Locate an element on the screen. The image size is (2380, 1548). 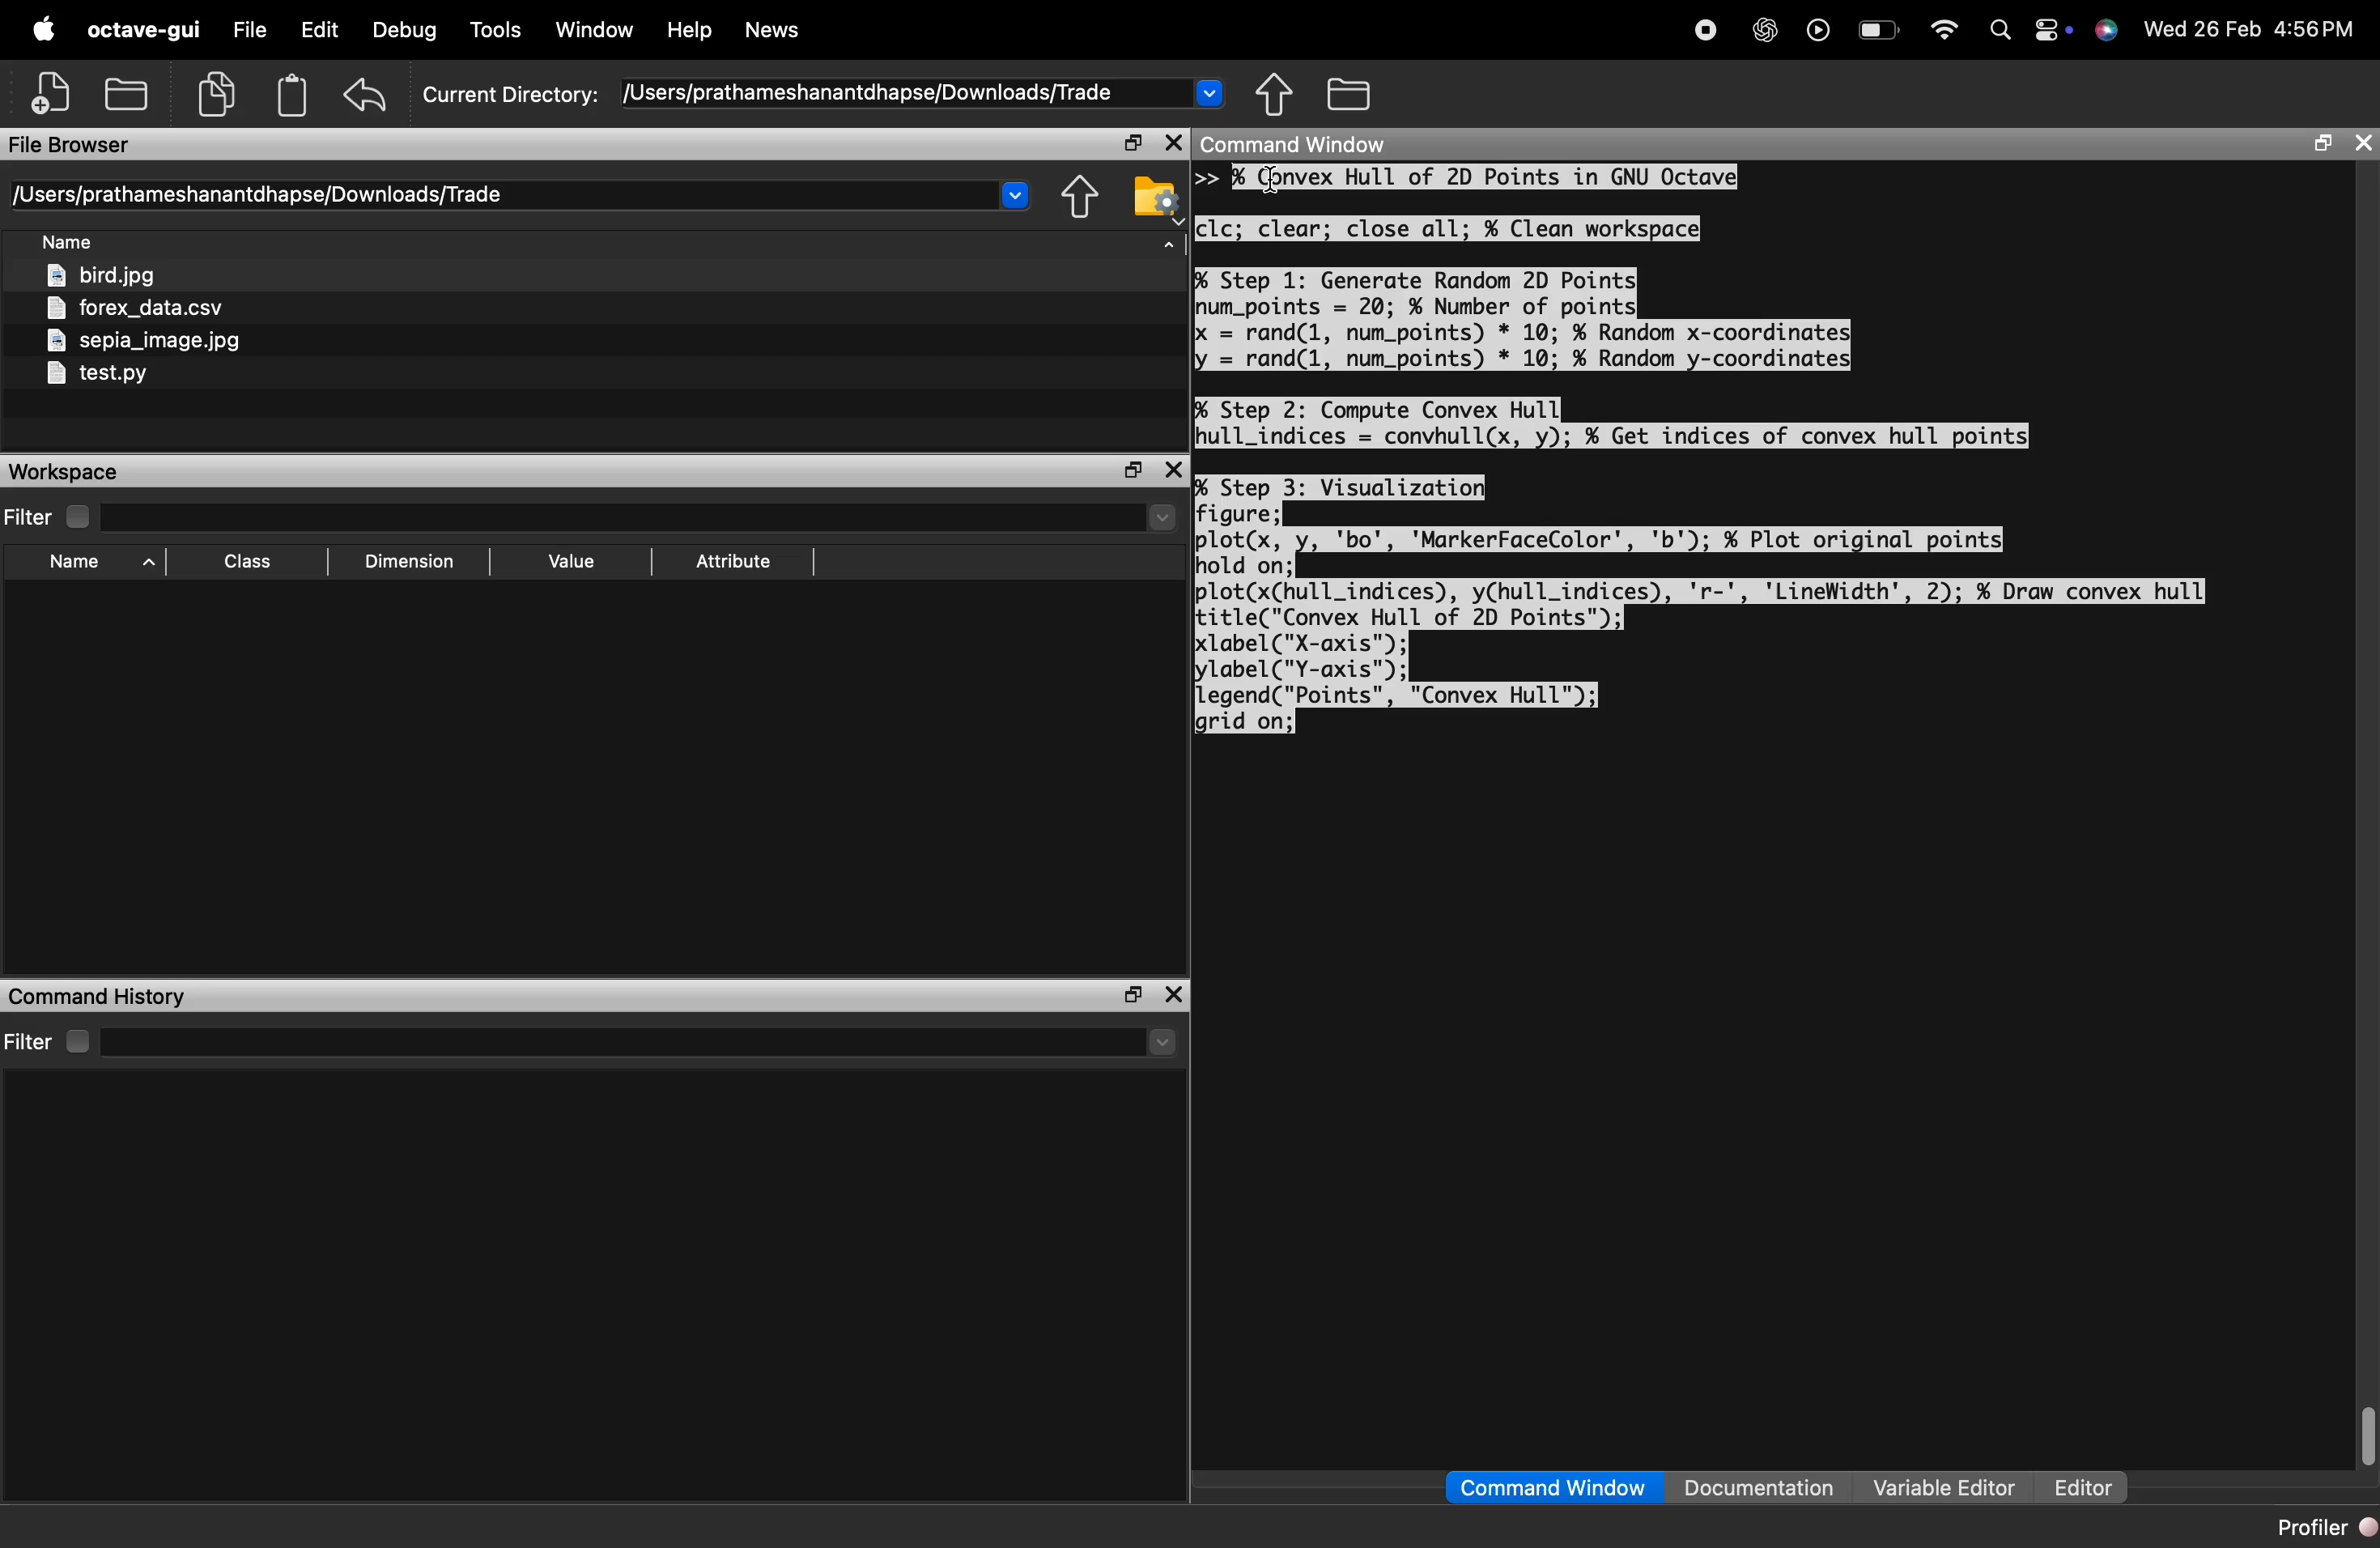
cursor is located at coordinates (1275, 184).